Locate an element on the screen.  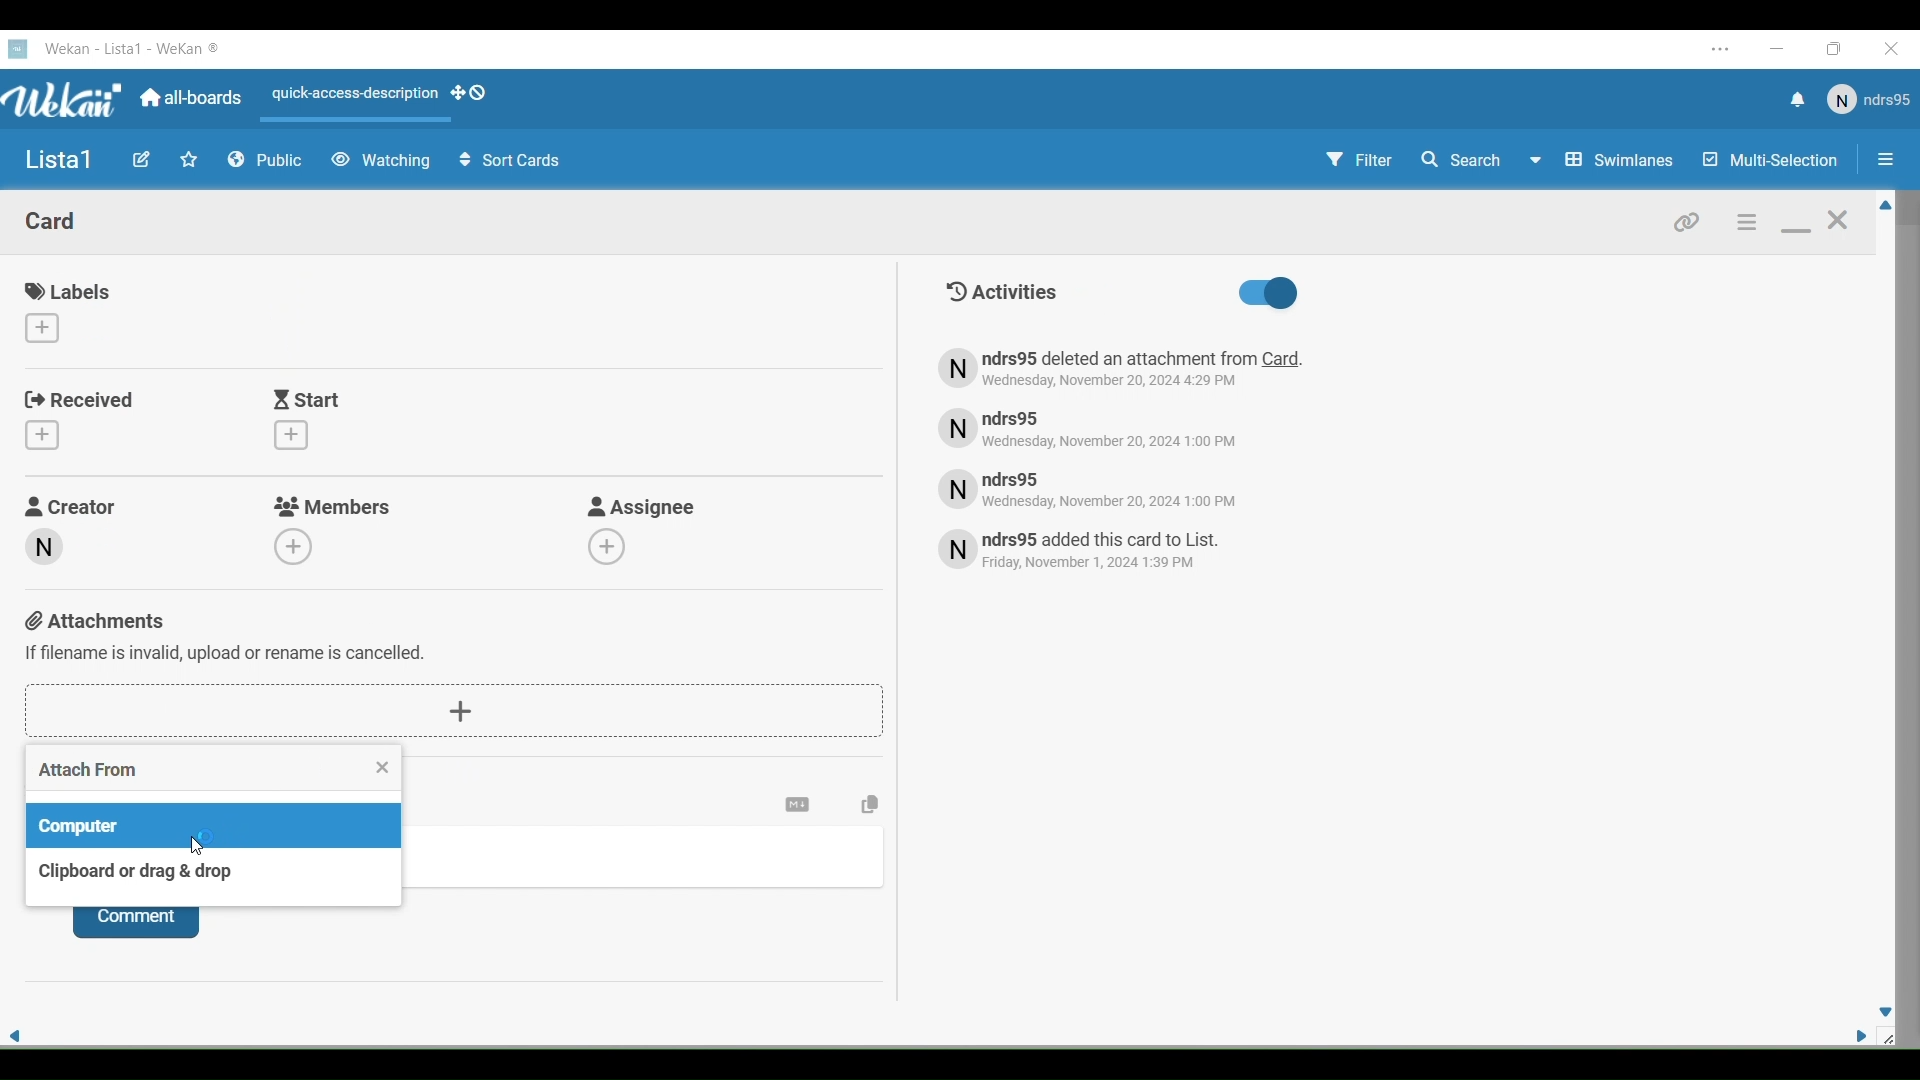
Asignee is located at coordinates (643, 506).